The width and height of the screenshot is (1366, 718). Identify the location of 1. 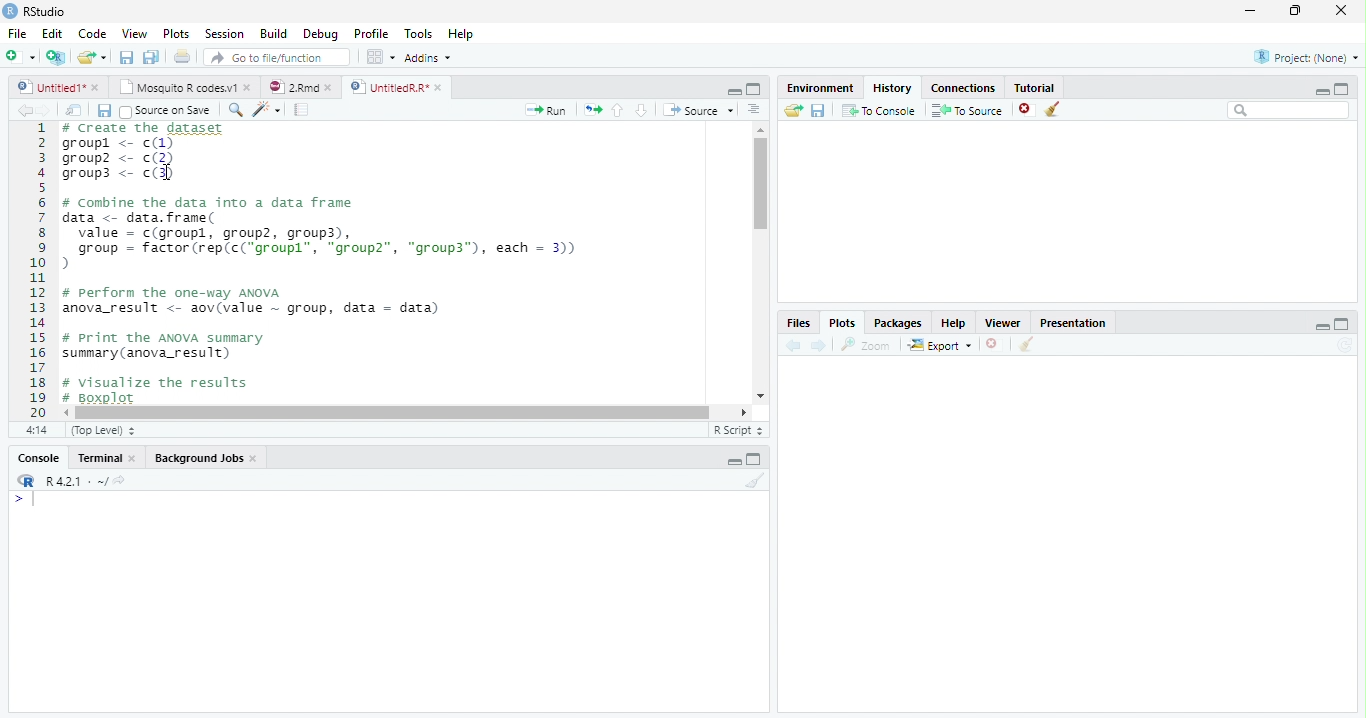
(37, 268).